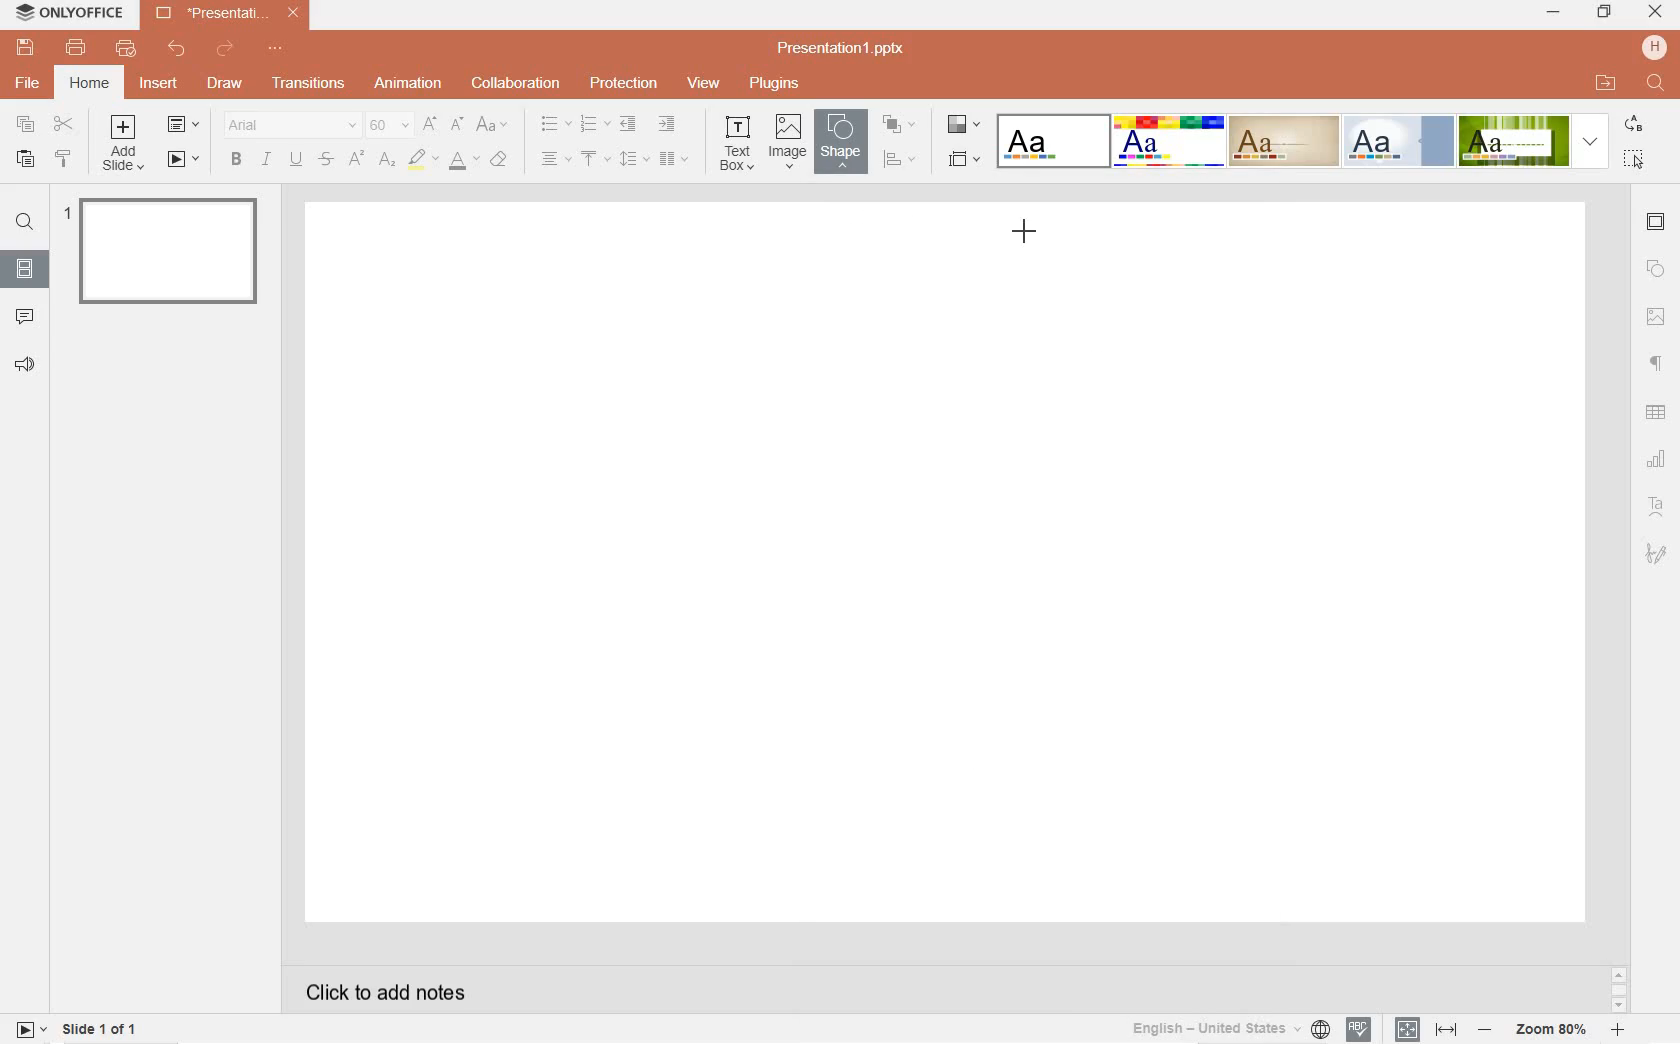 This screenshot has height=1044, width=1680. Describe the element at coordinates (597, 160) in the screenshot. I see `vertical align` at that location.